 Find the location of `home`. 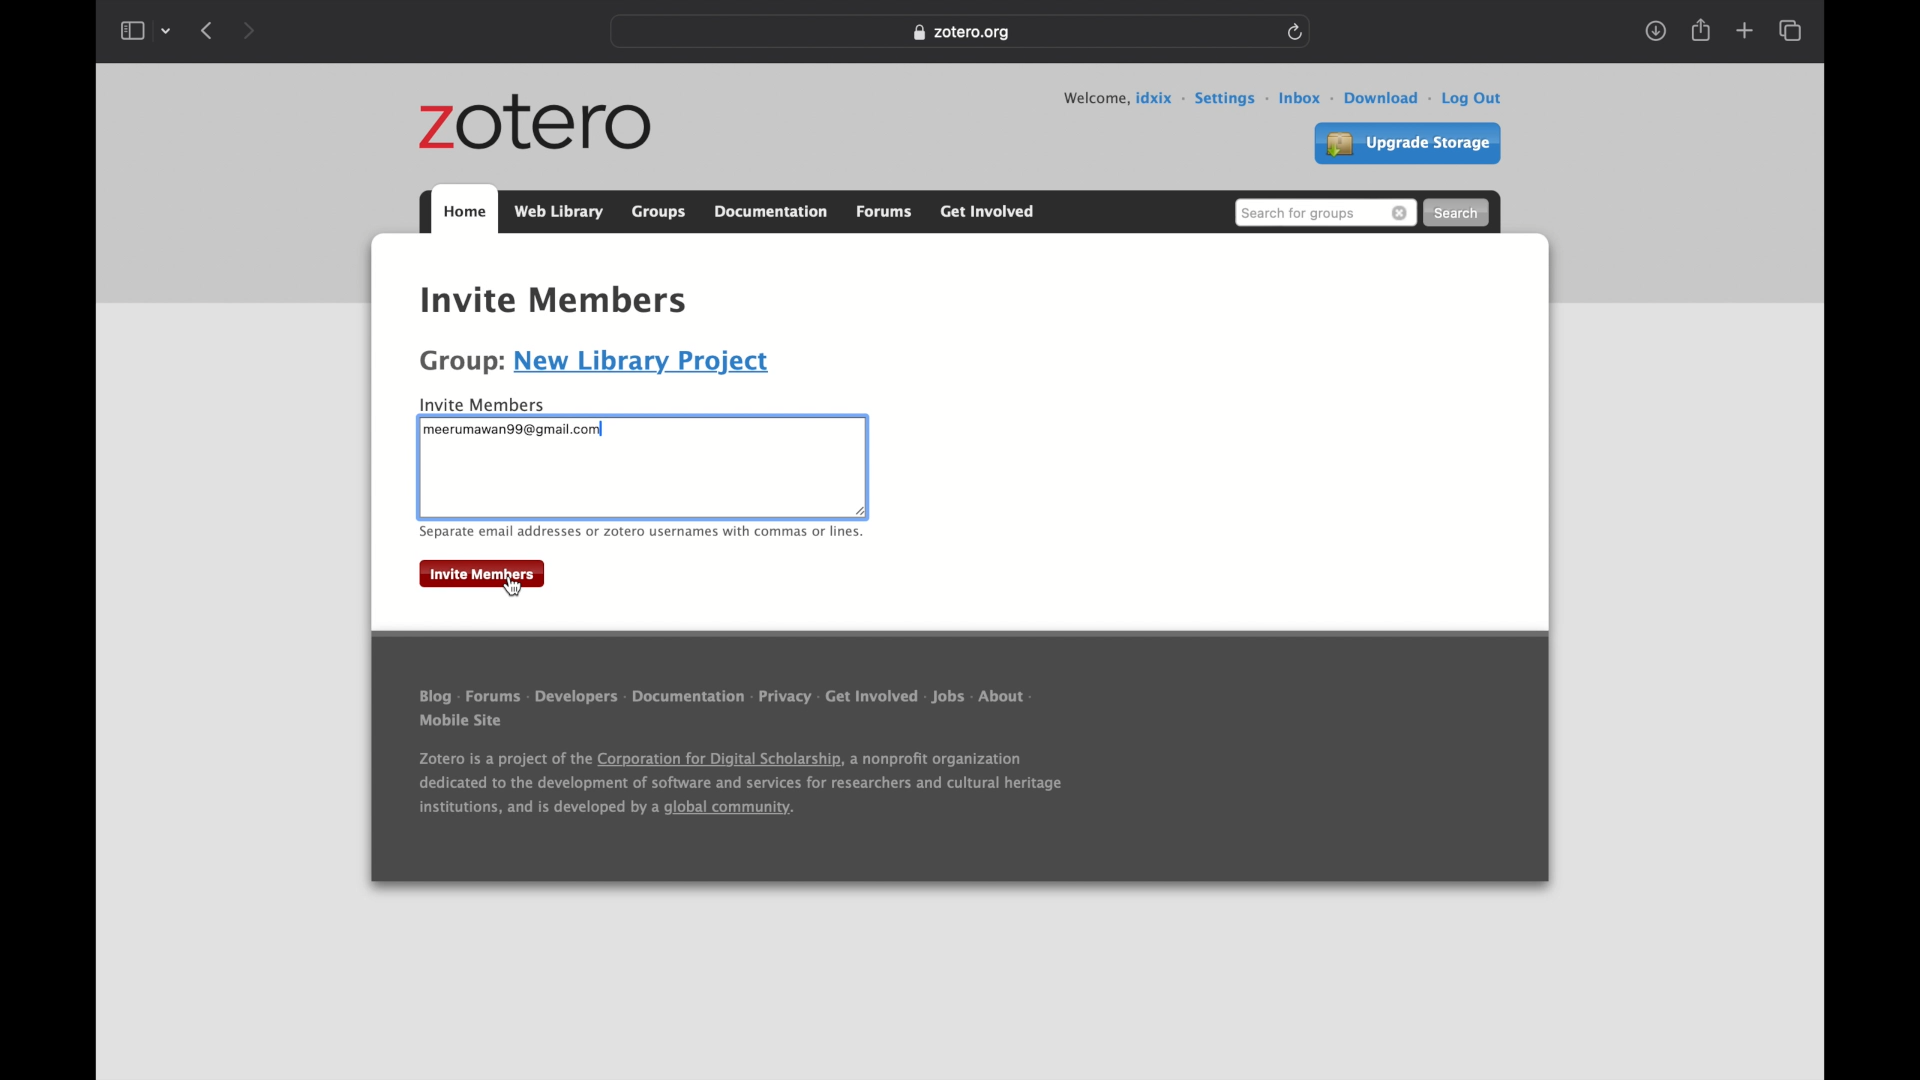

home is located at coordinates (464, 211).